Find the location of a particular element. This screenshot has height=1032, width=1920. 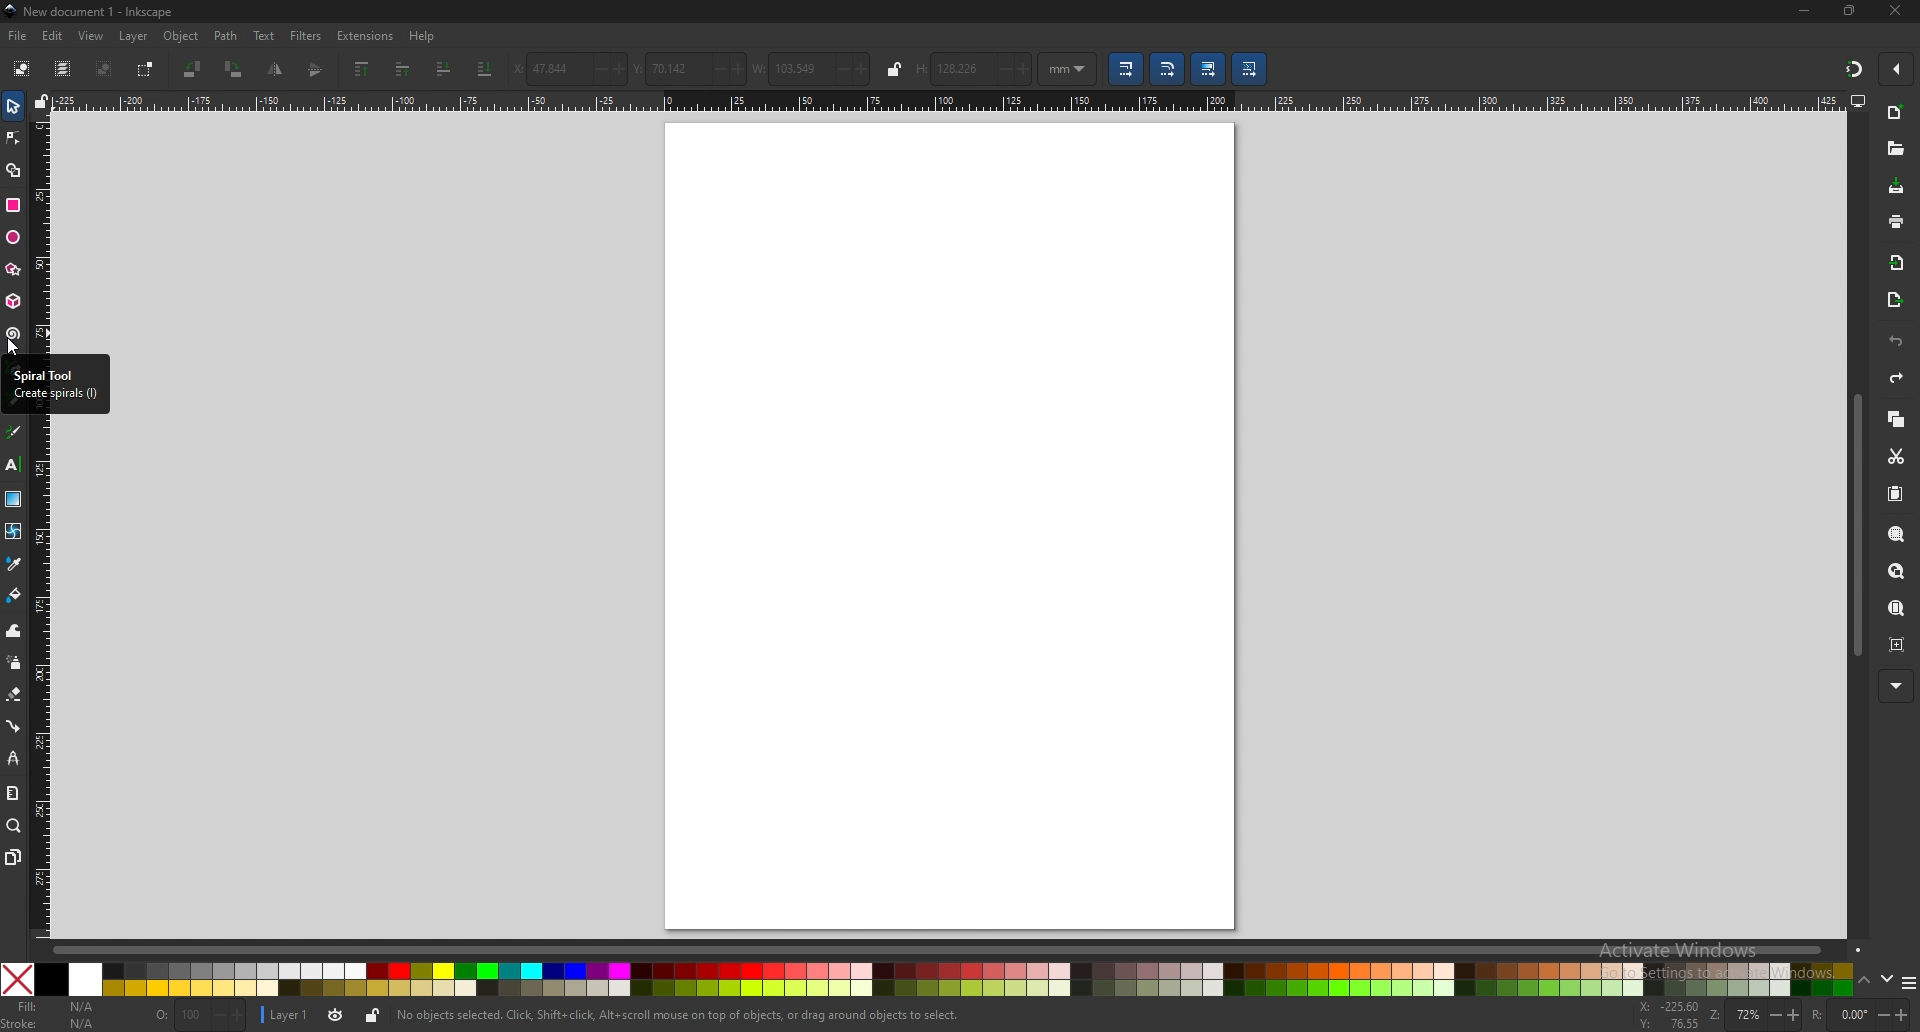

Y: 70.142 is located at coordinates (686, 66).